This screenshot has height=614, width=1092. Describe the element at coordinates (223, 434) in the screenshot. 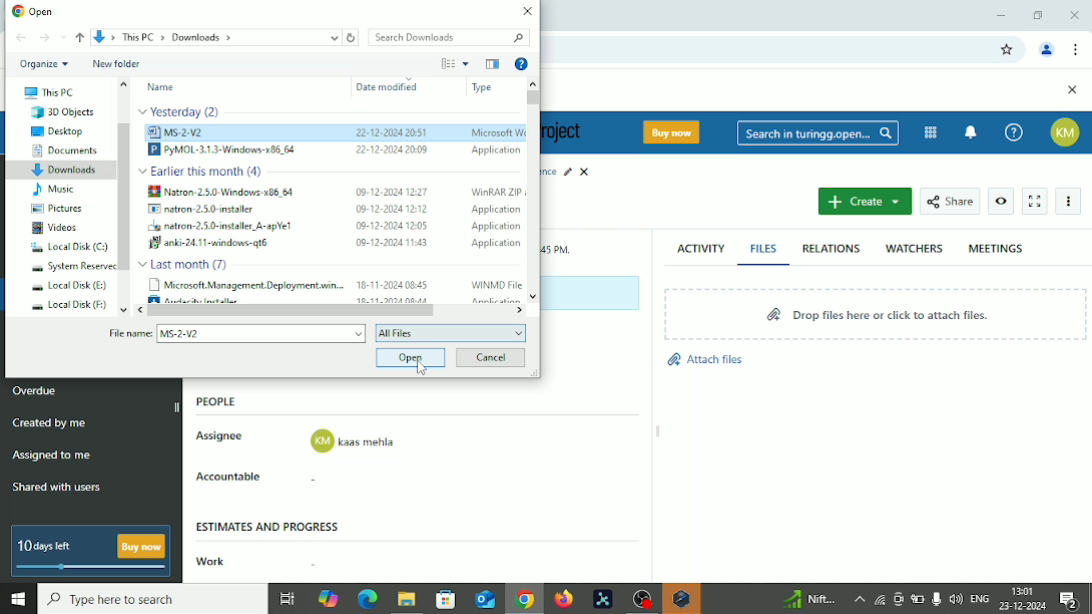

I see `Assignee` at that location.